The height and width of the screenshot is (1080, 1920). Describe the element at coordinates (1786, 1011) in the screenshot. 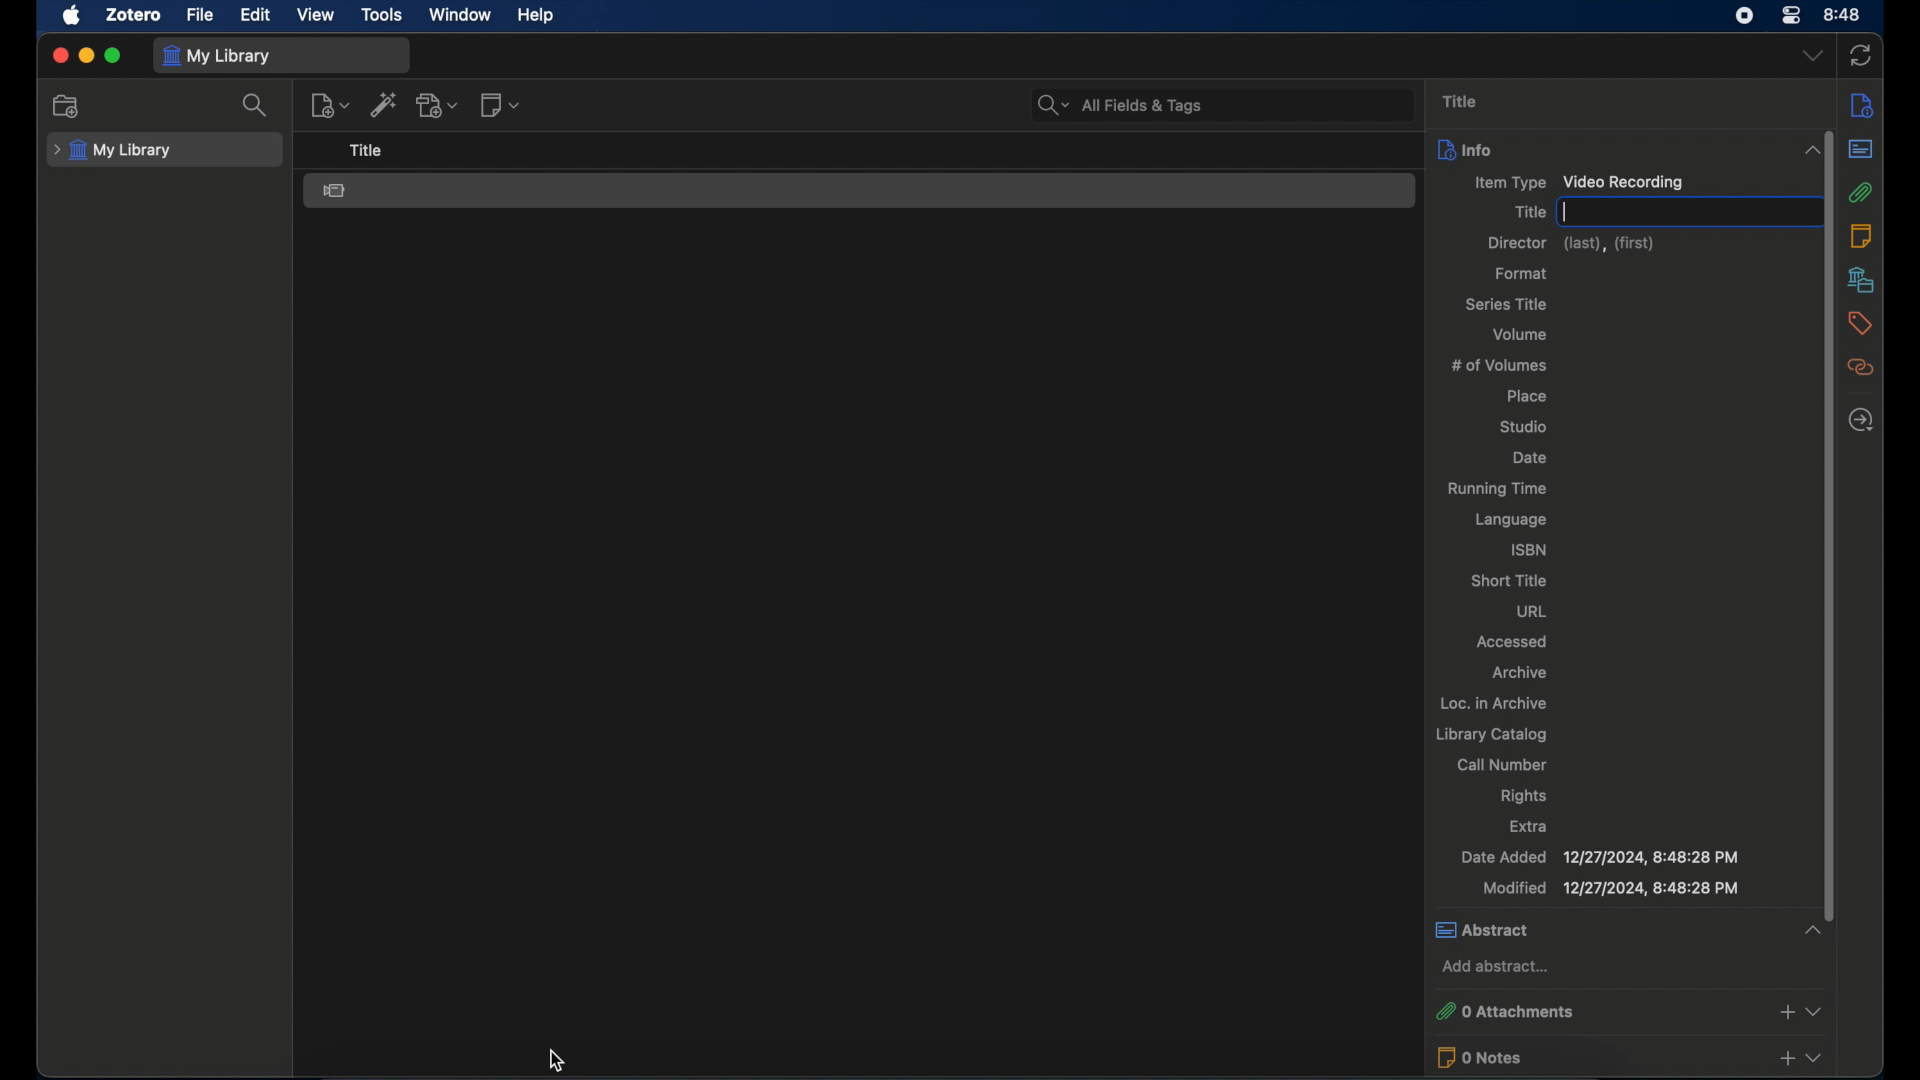

I see `add attachments` at that location.